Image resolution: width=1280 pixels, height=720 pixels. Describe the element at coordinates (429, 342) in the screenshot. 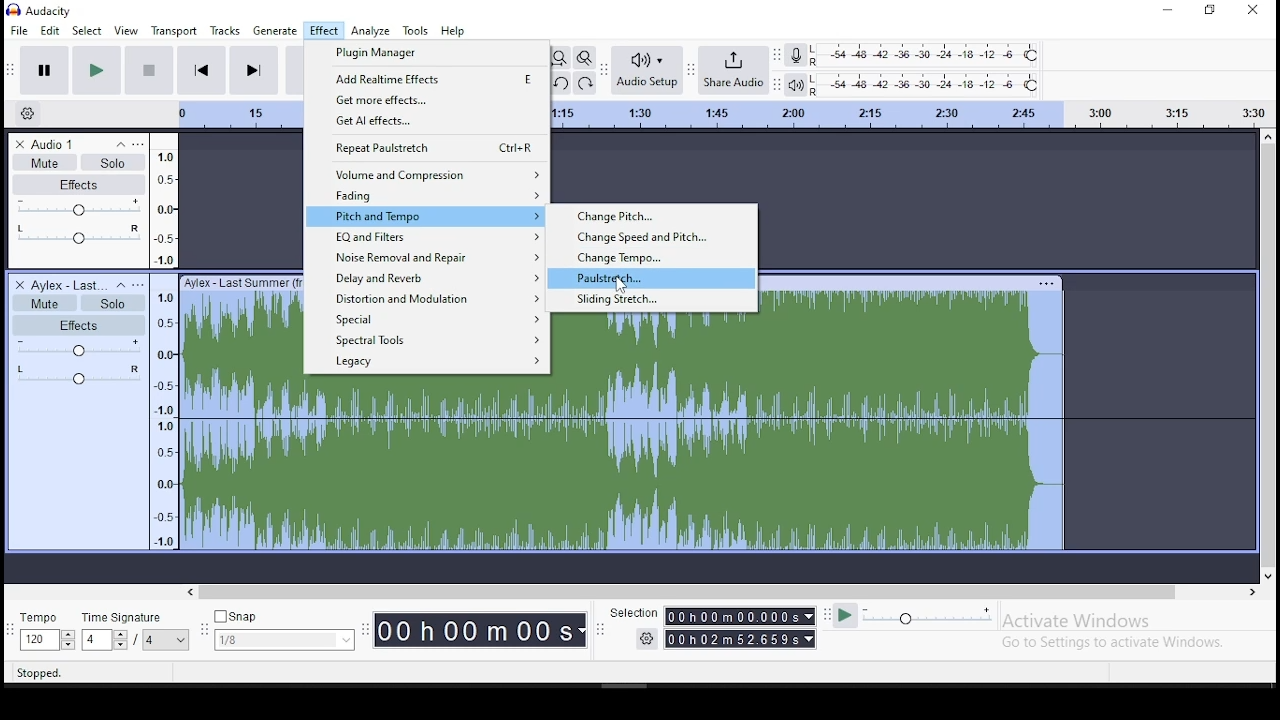

I see `spectral tools` at that location.